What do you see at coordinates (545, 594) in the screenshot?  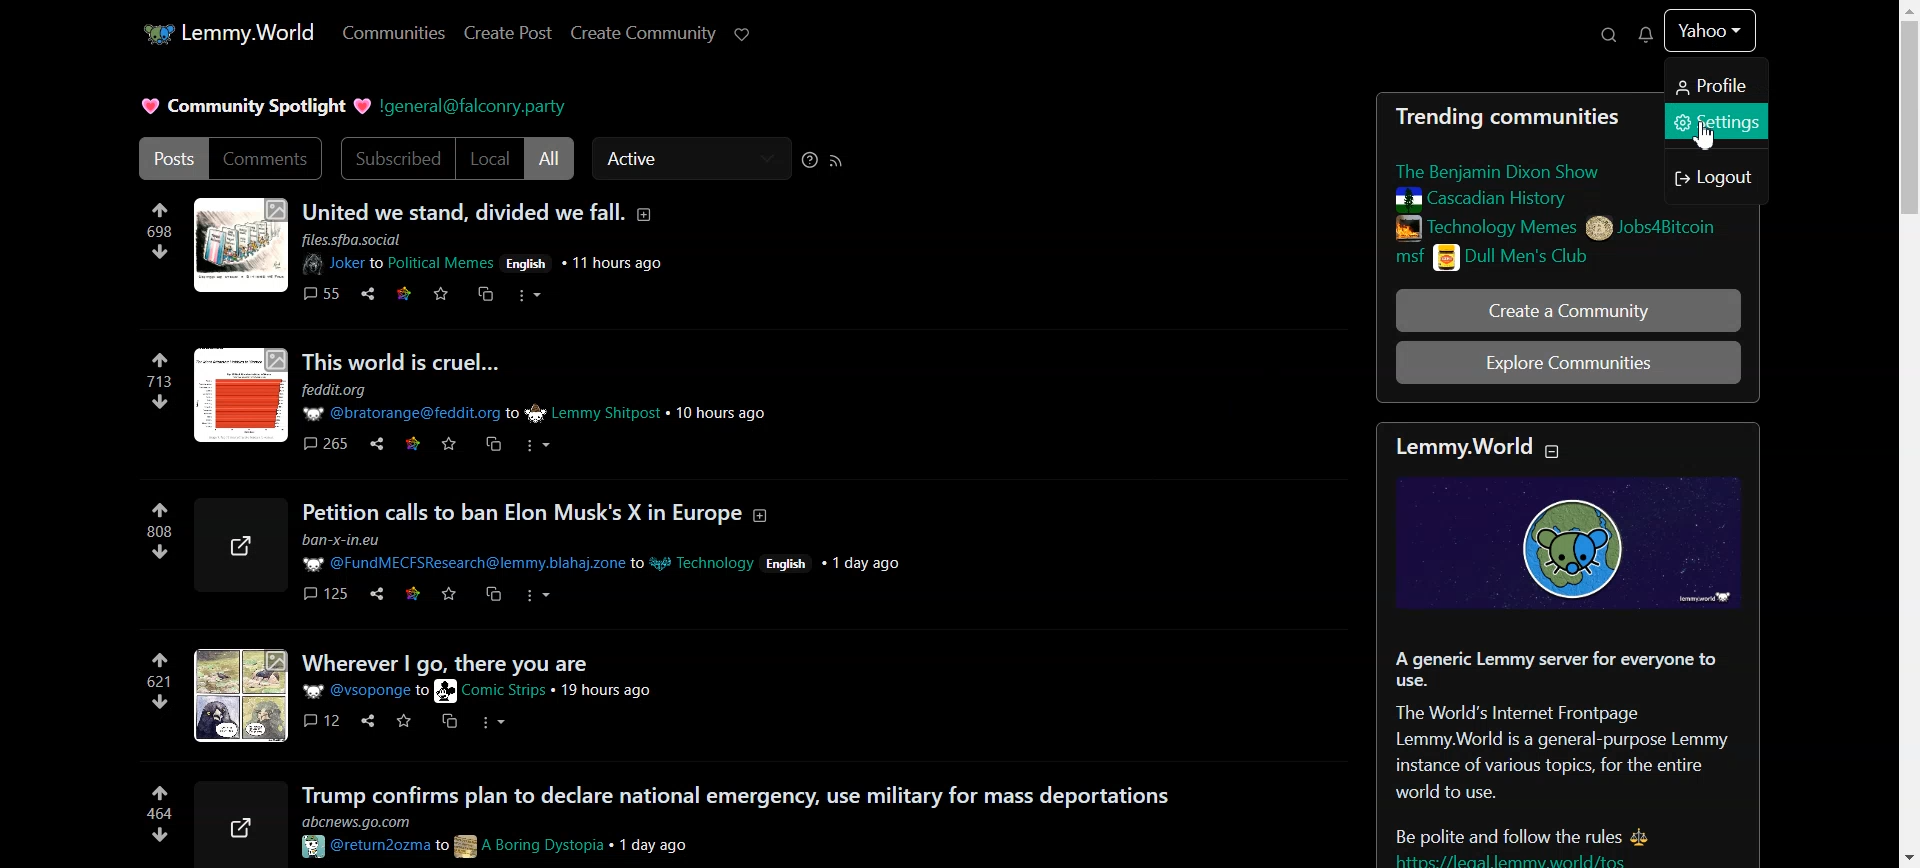 I see `` at bounding box center [545, 594].